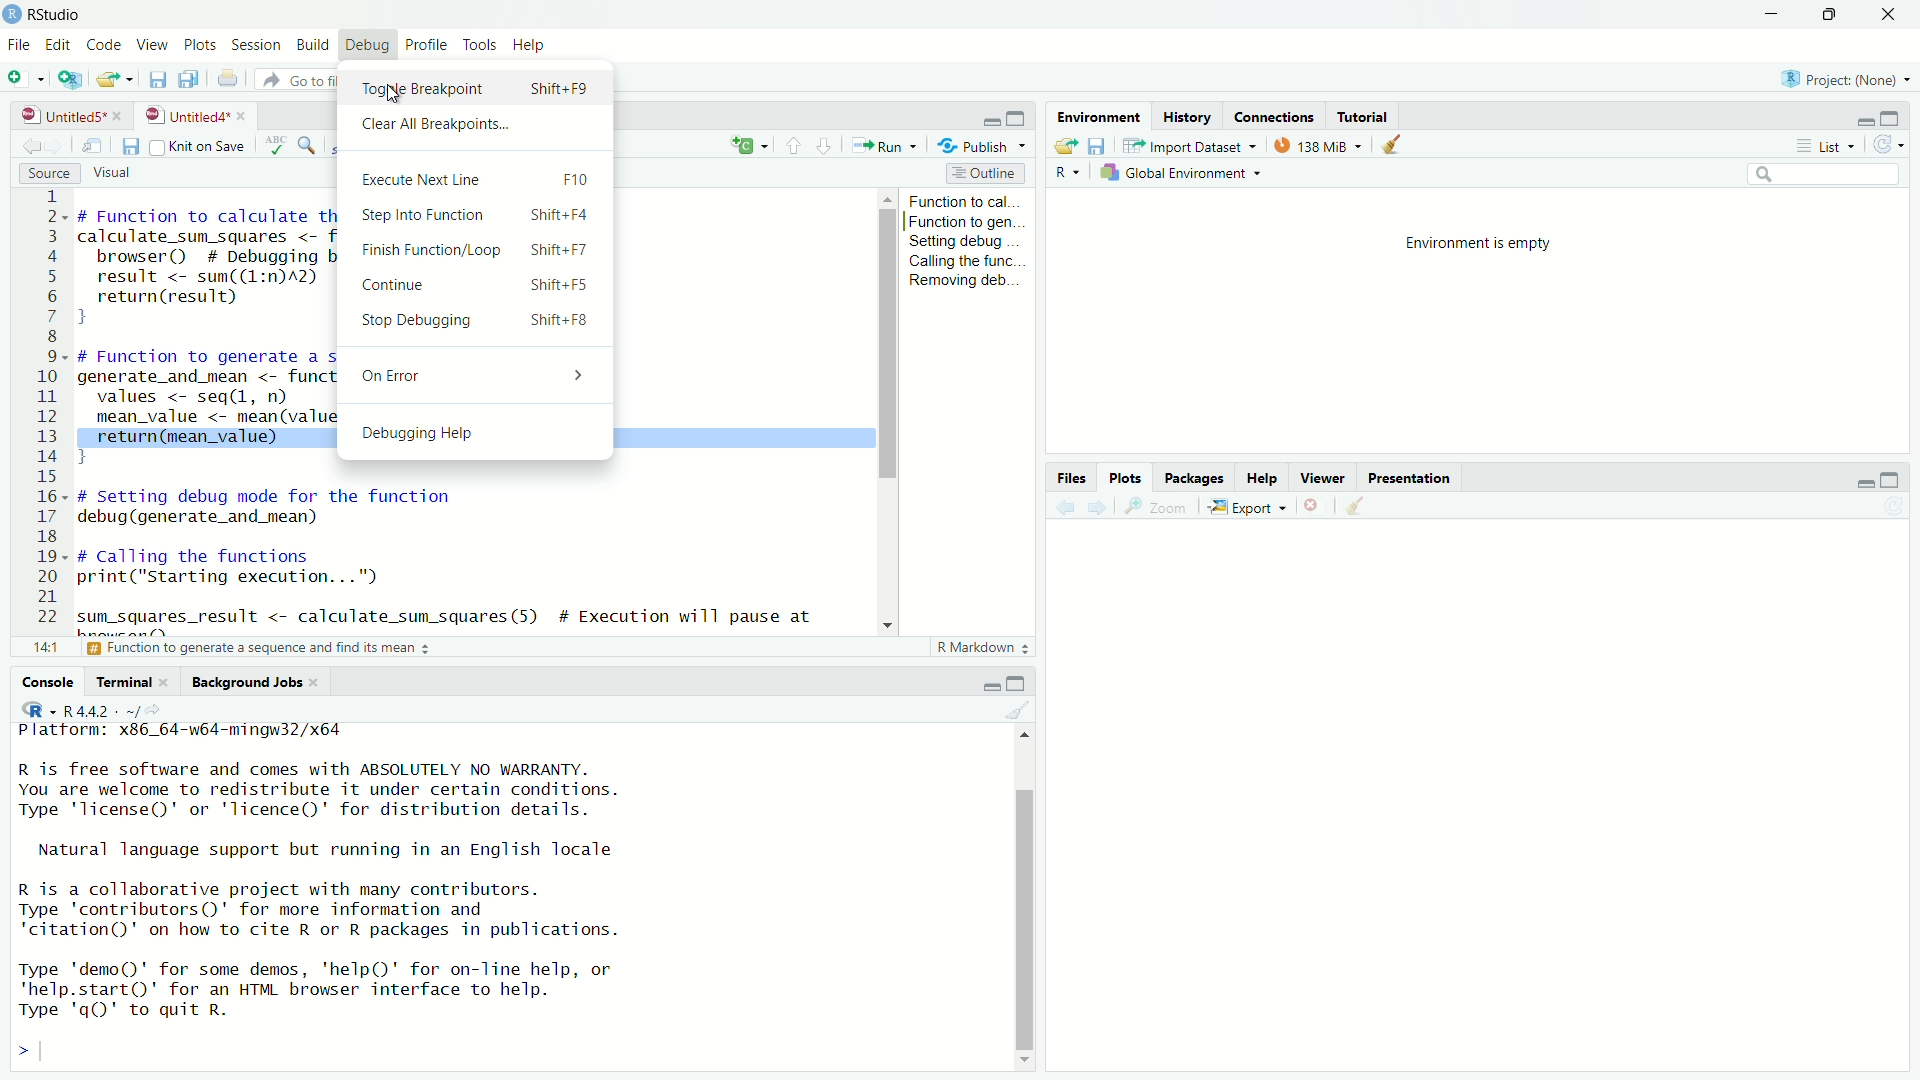  Describe the element at coordinates (159, 709) in the screenshot. I see `view the current working directory` at that location.